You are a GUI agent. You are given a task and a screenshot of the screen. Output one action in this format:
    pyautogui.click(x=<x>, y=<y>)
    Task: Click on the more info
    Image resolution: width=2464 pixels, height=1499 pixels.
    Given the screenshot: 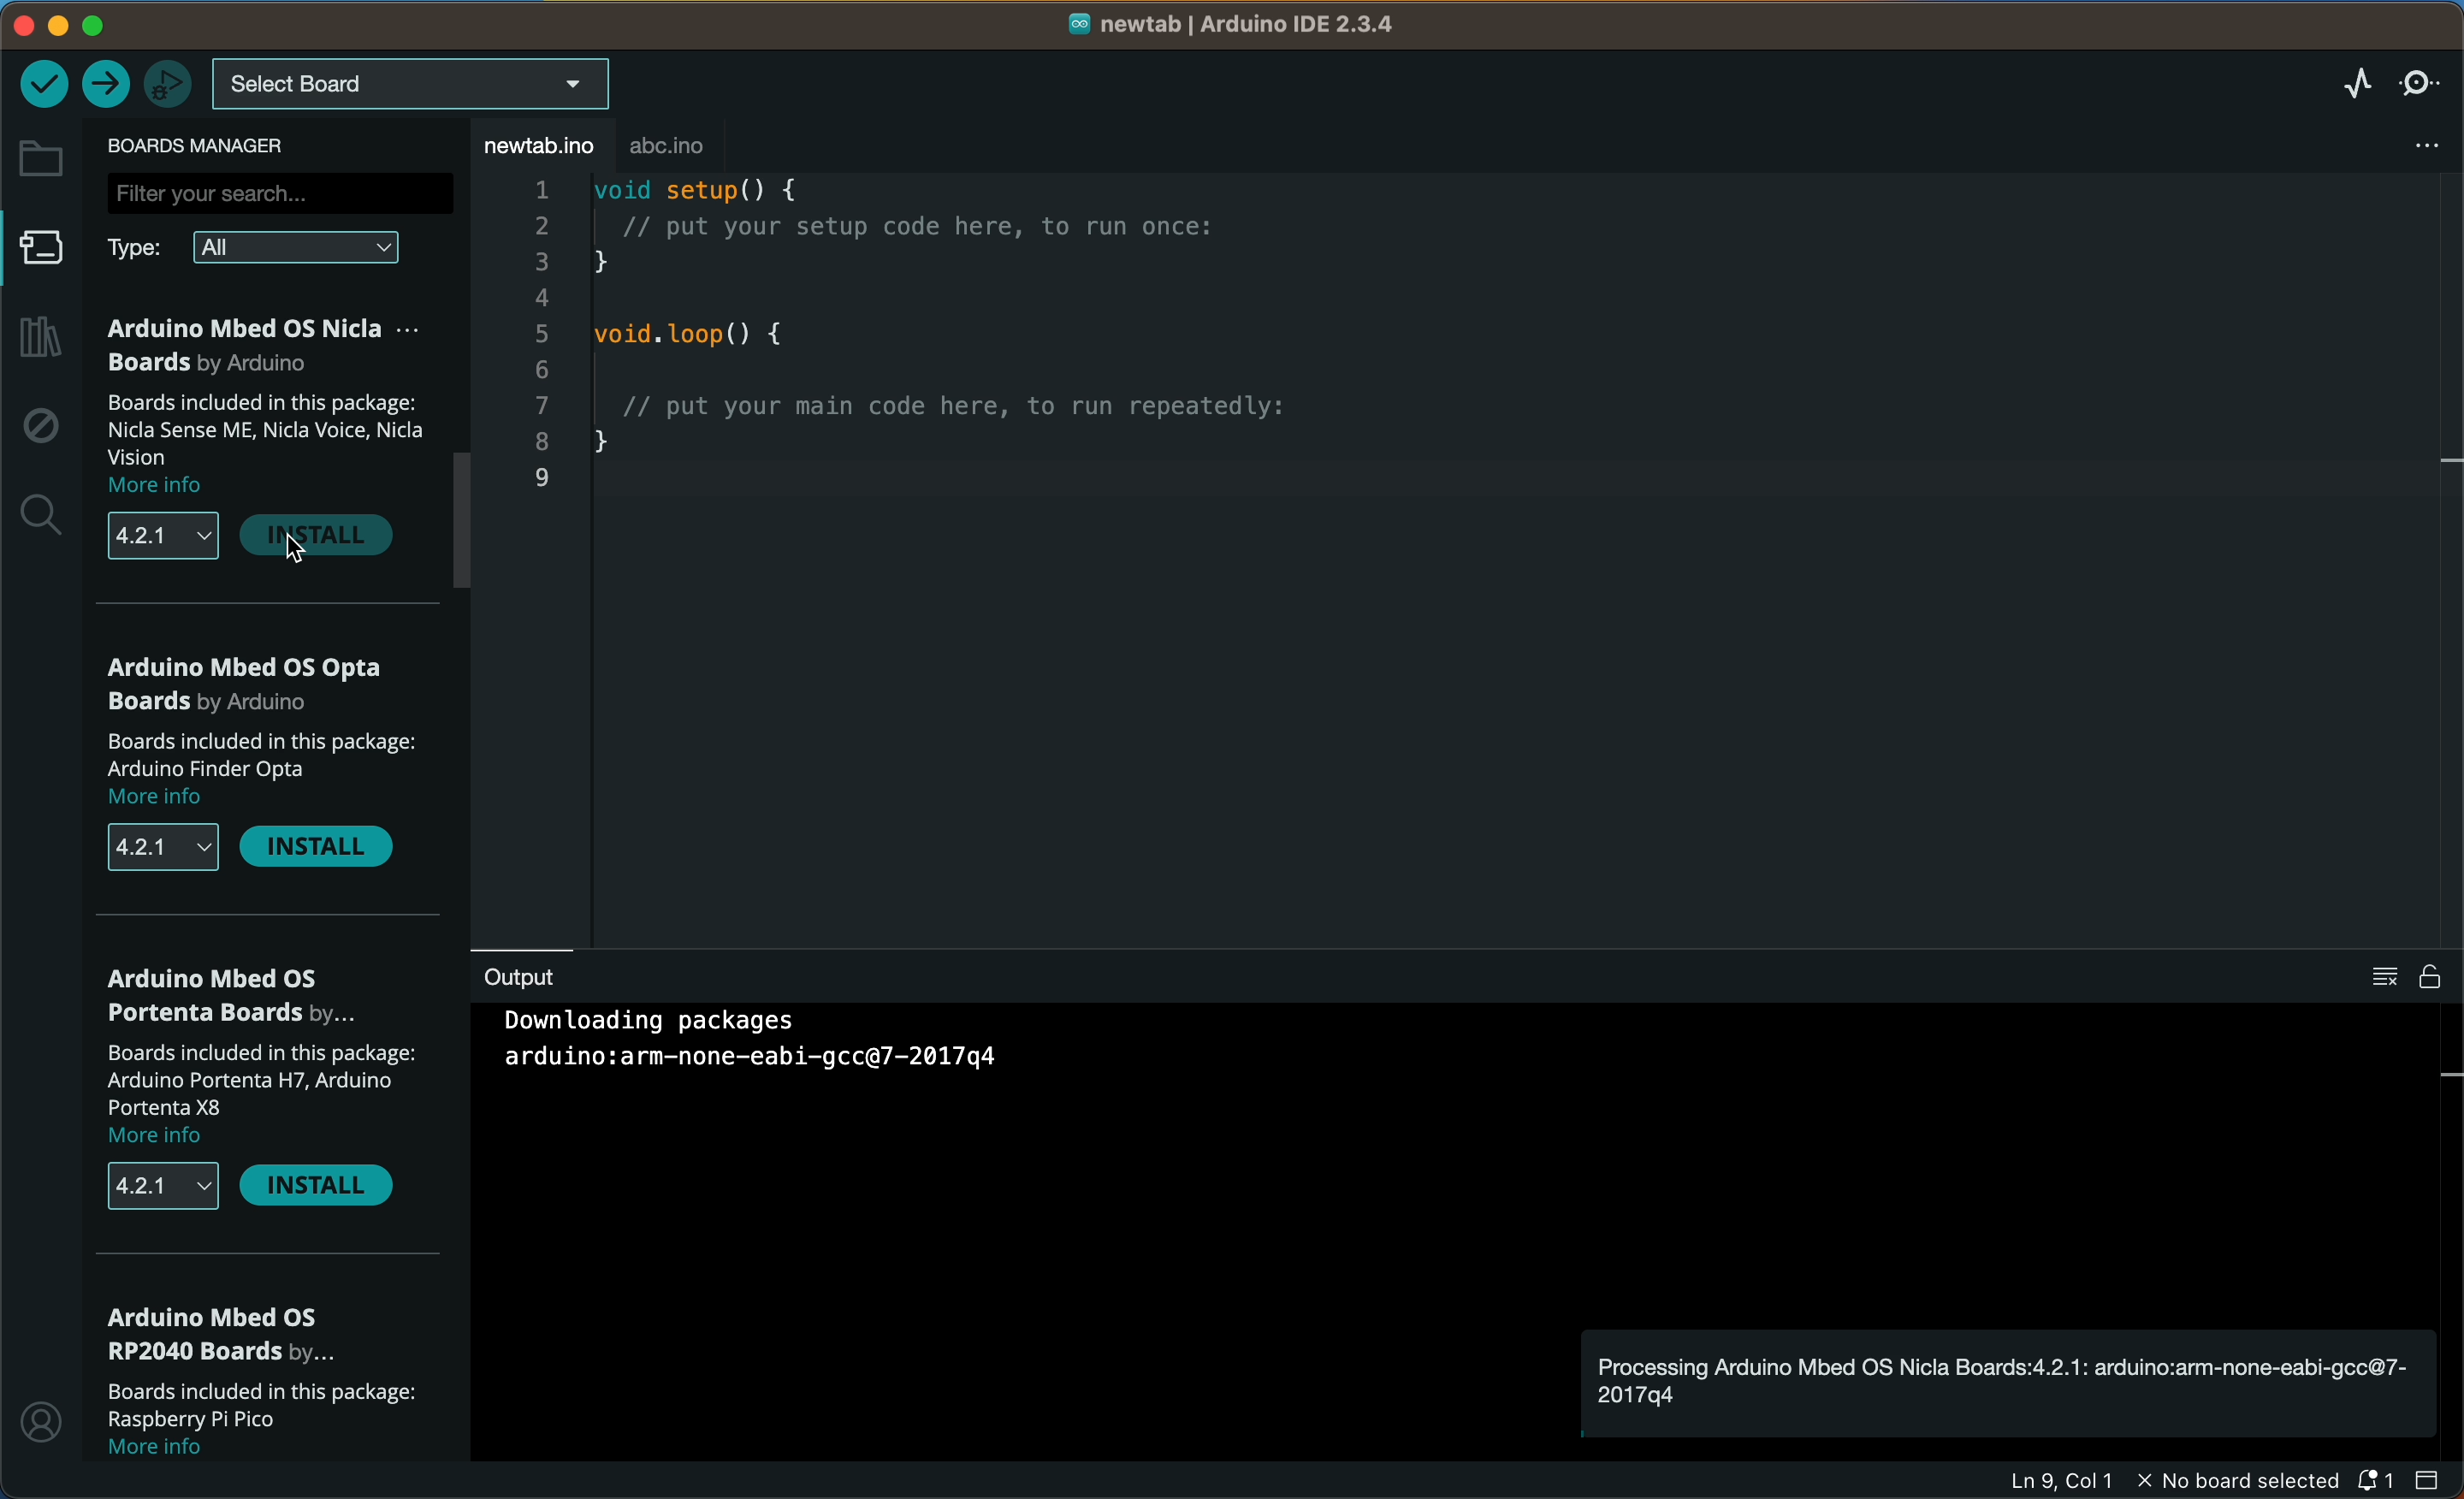 What is the action you would take?
    pyautogui.click(x=175, y=486)
    